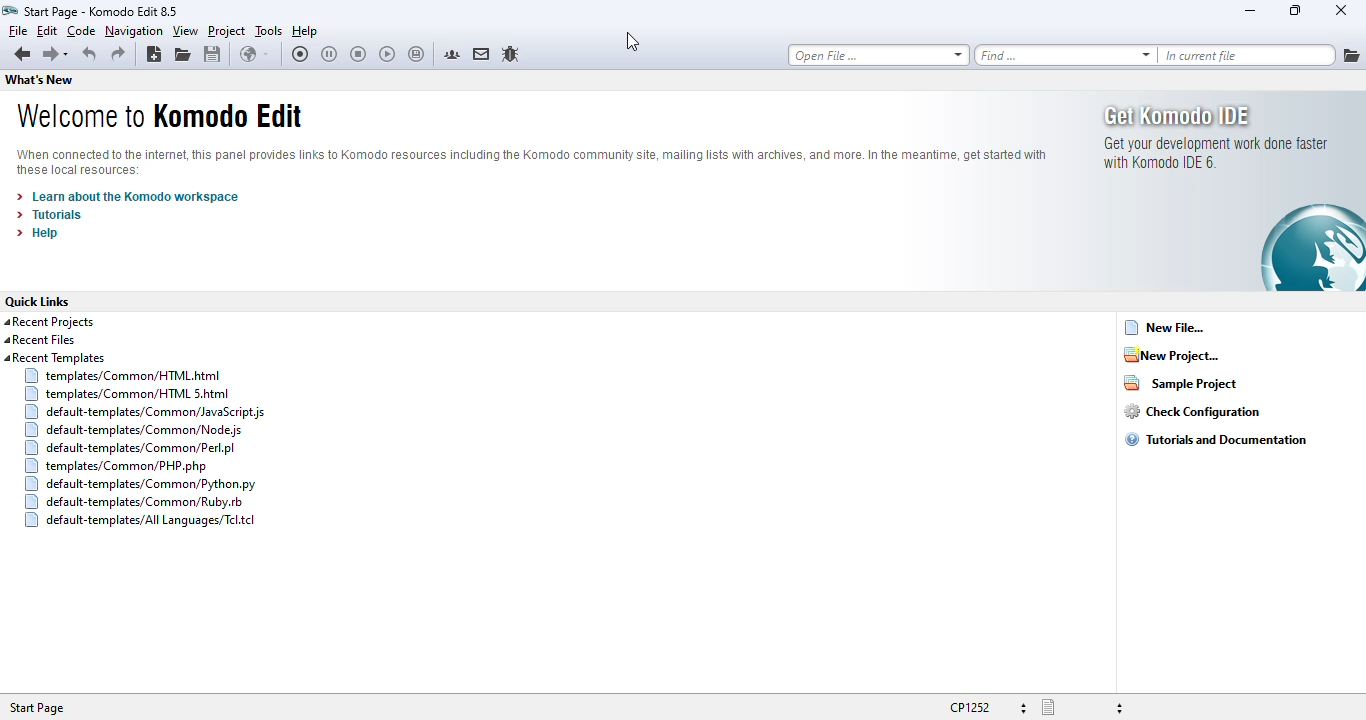  What do you see at coordinates (50, 322) in the screenshot?
I see `recent projects` at bounding box center [50, 322].